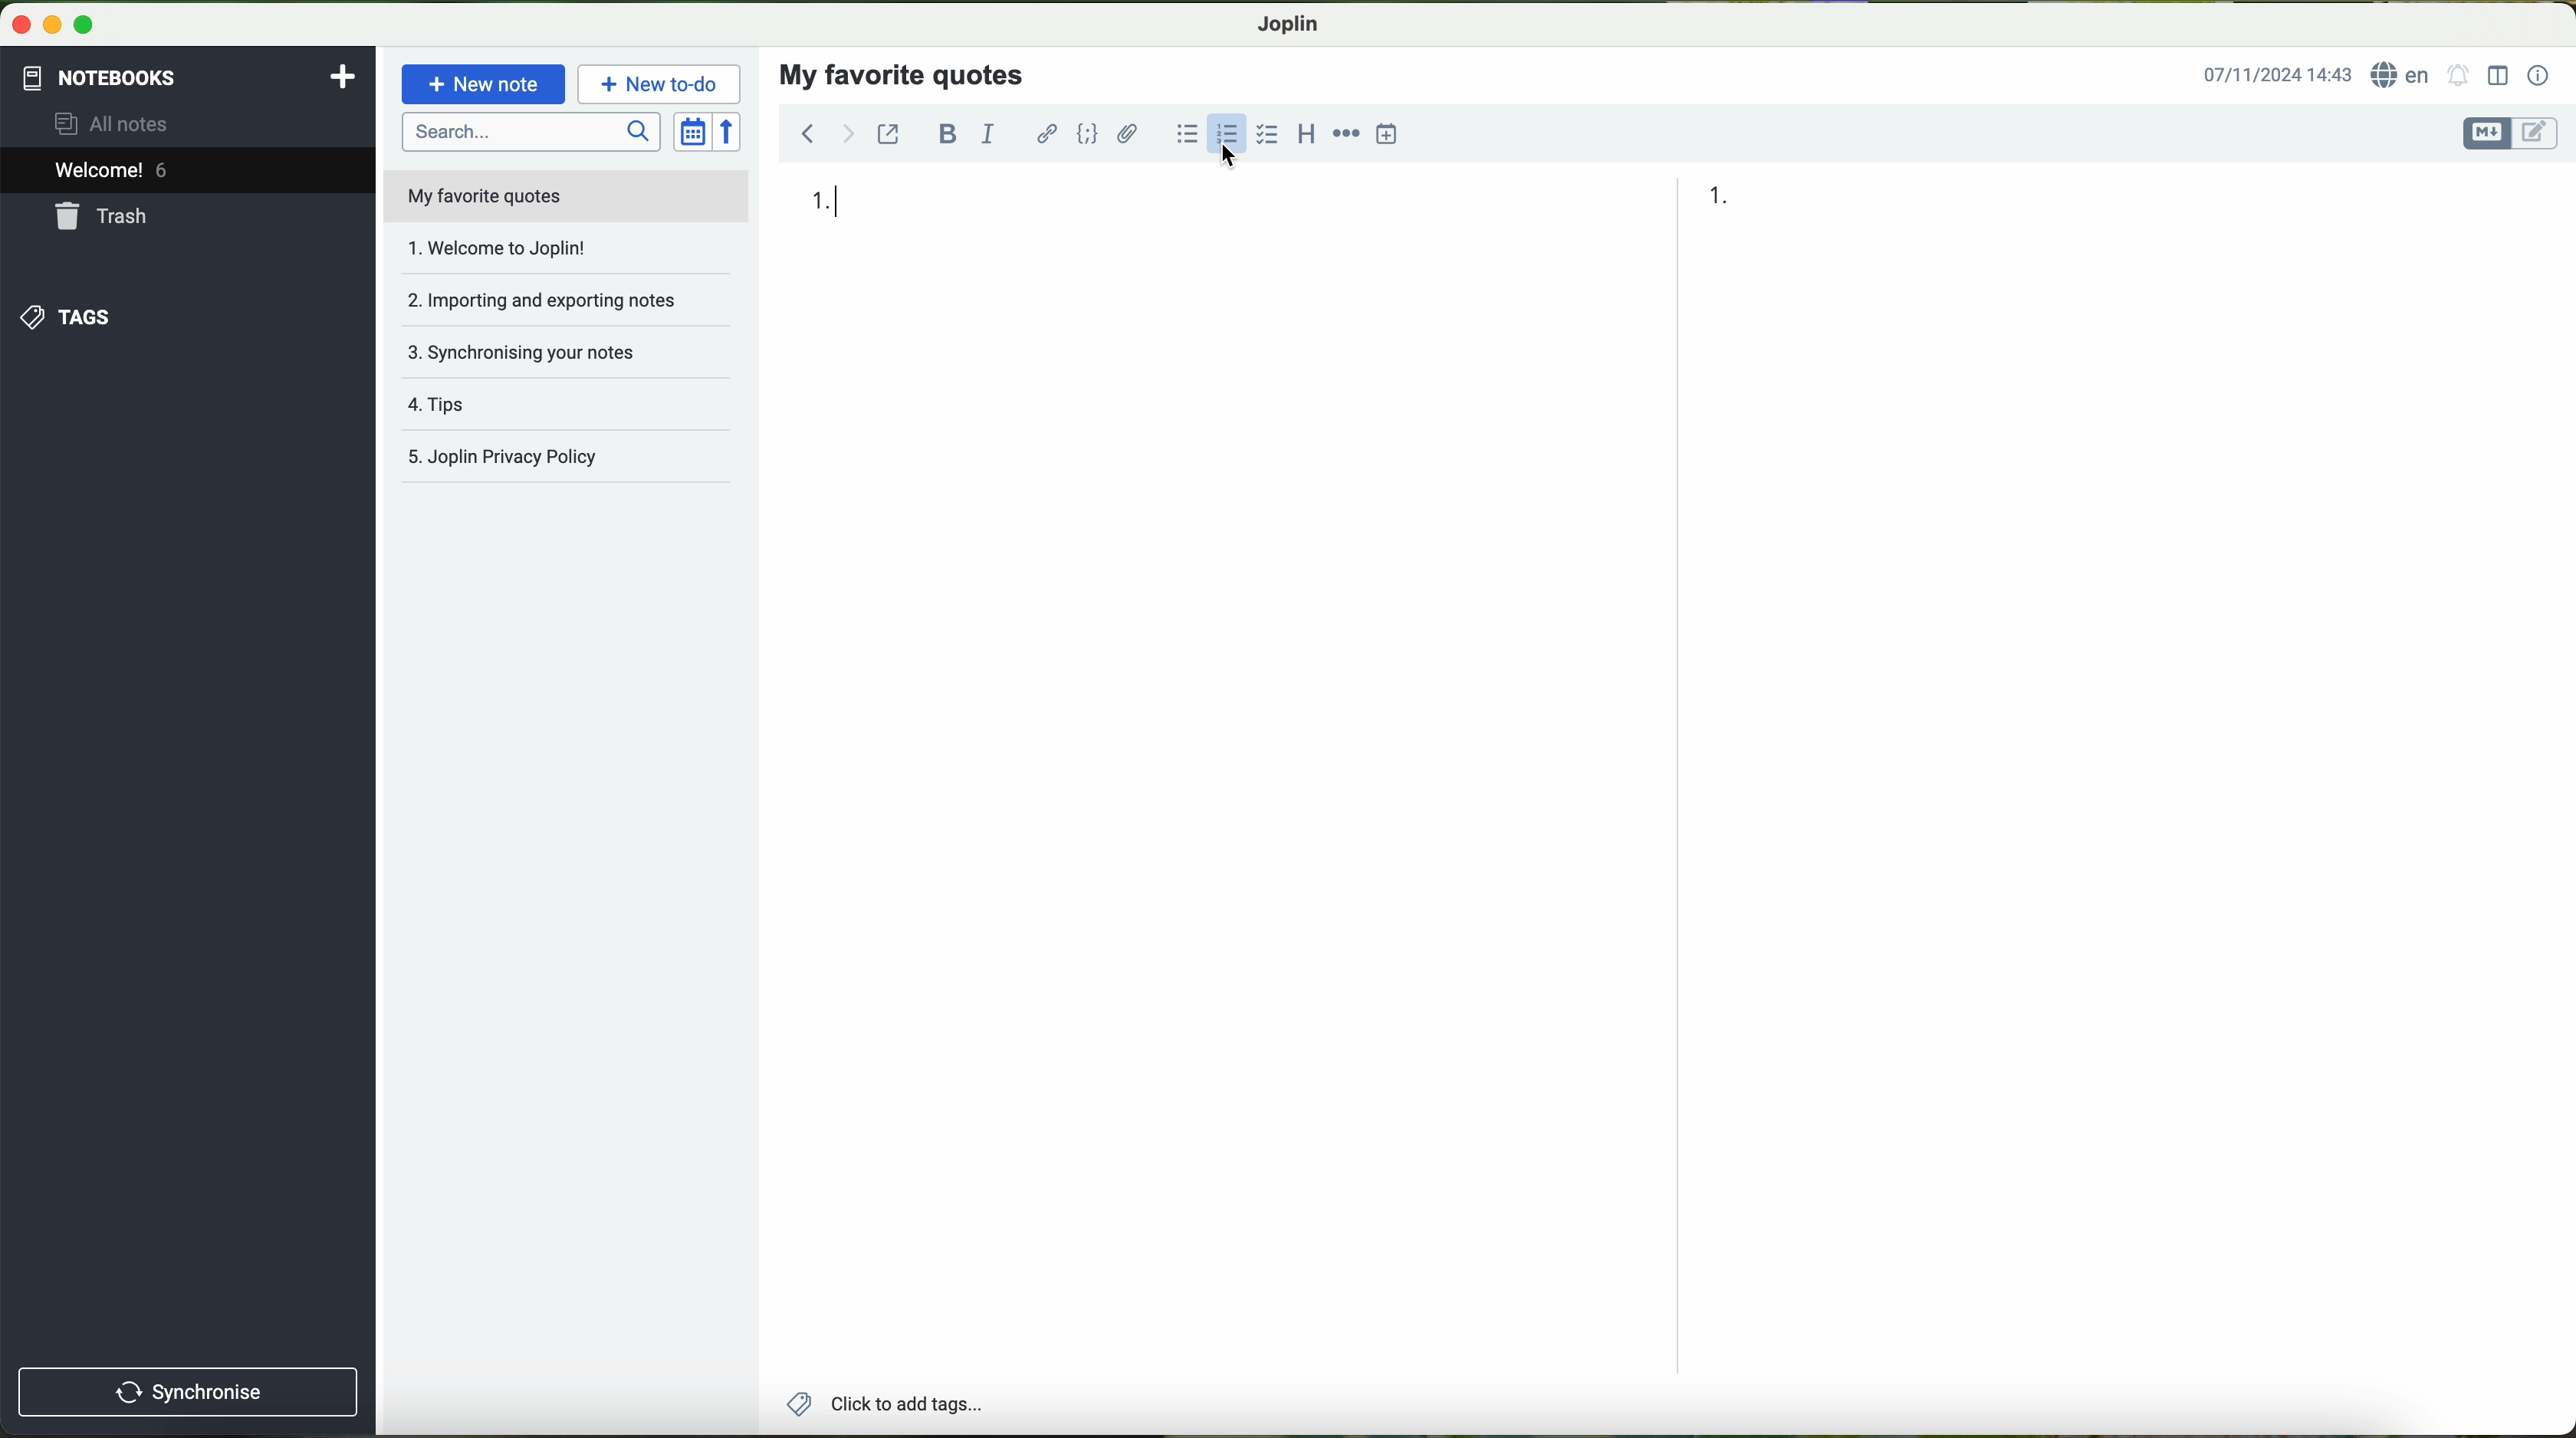 The width and height of the screenshot is (2576, 1438). I want to click on welcome 6, so click(195, 170).